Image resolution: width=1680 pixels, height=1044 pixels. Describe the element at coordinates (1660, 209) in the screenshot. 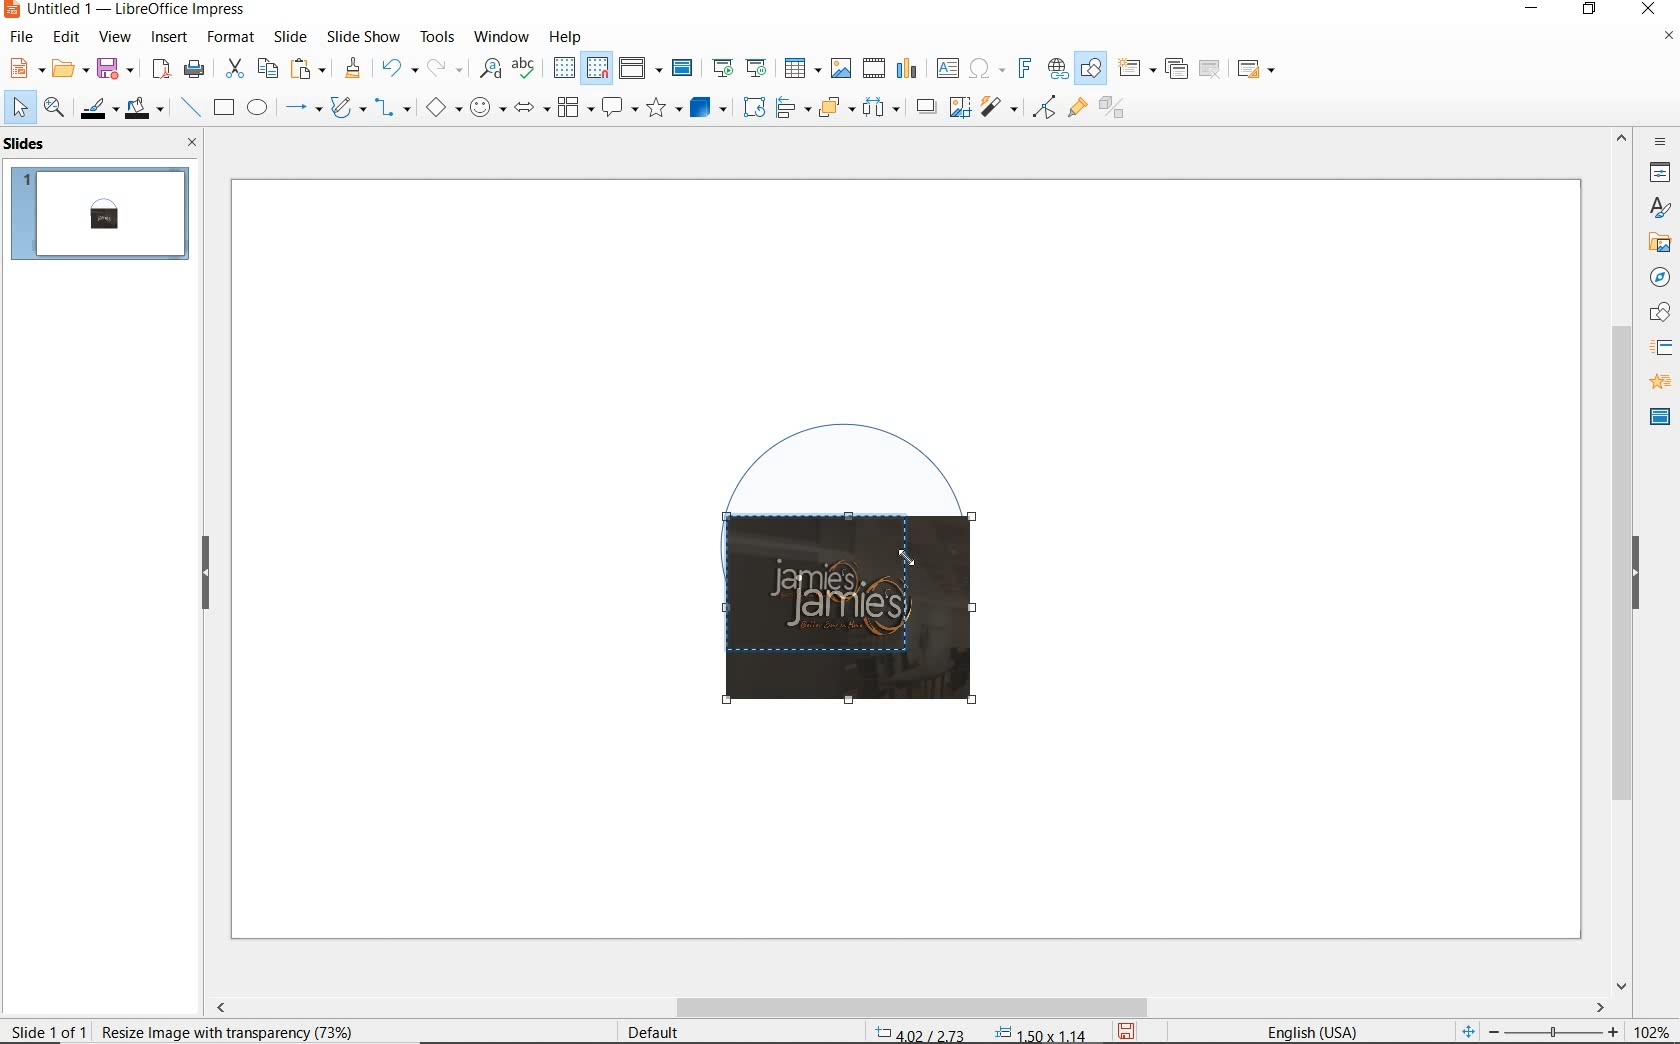

I see `styles` at that location.